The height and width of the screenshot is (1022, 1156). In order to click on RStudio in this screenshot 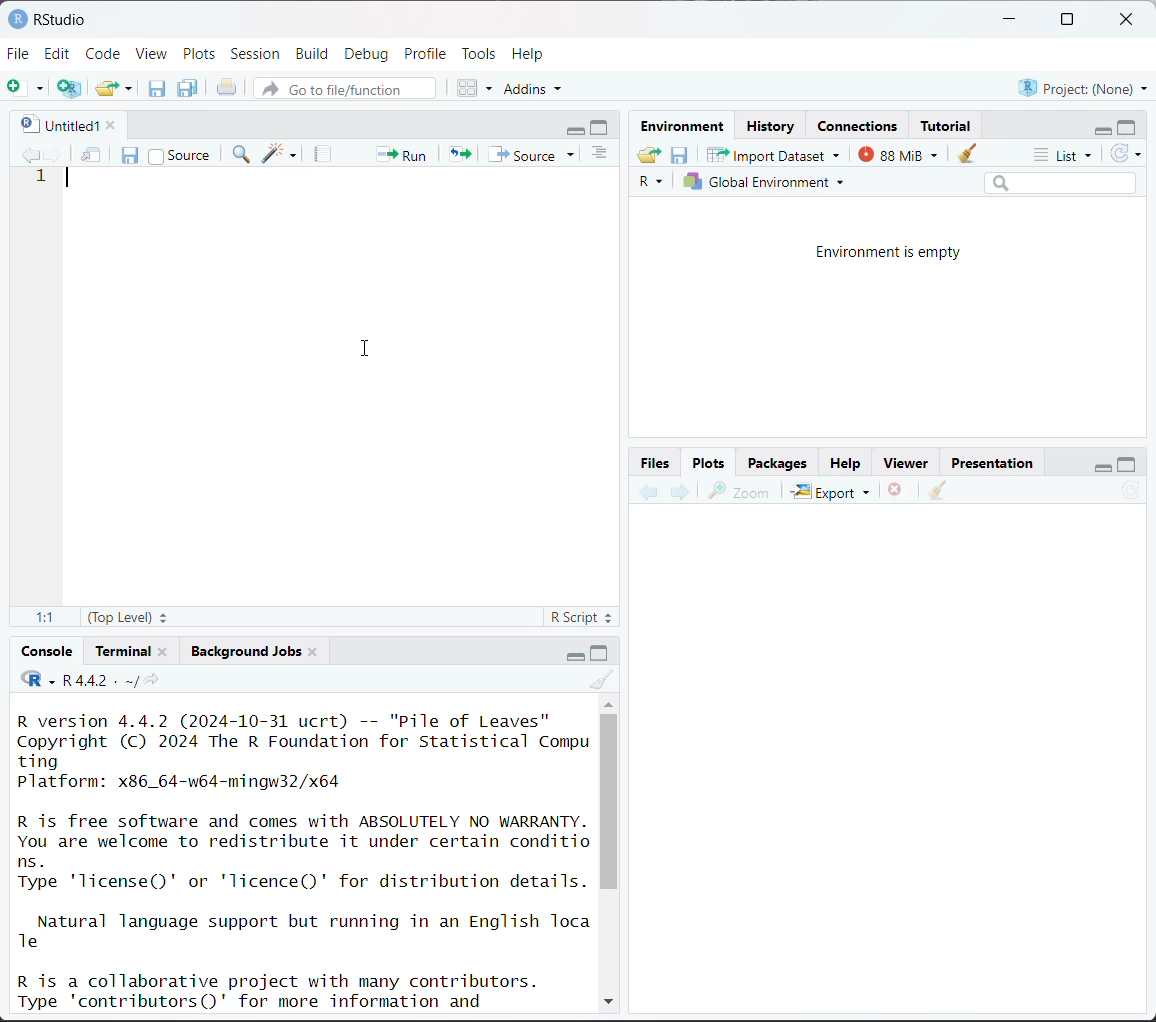, I will do `click(47, 18)`.